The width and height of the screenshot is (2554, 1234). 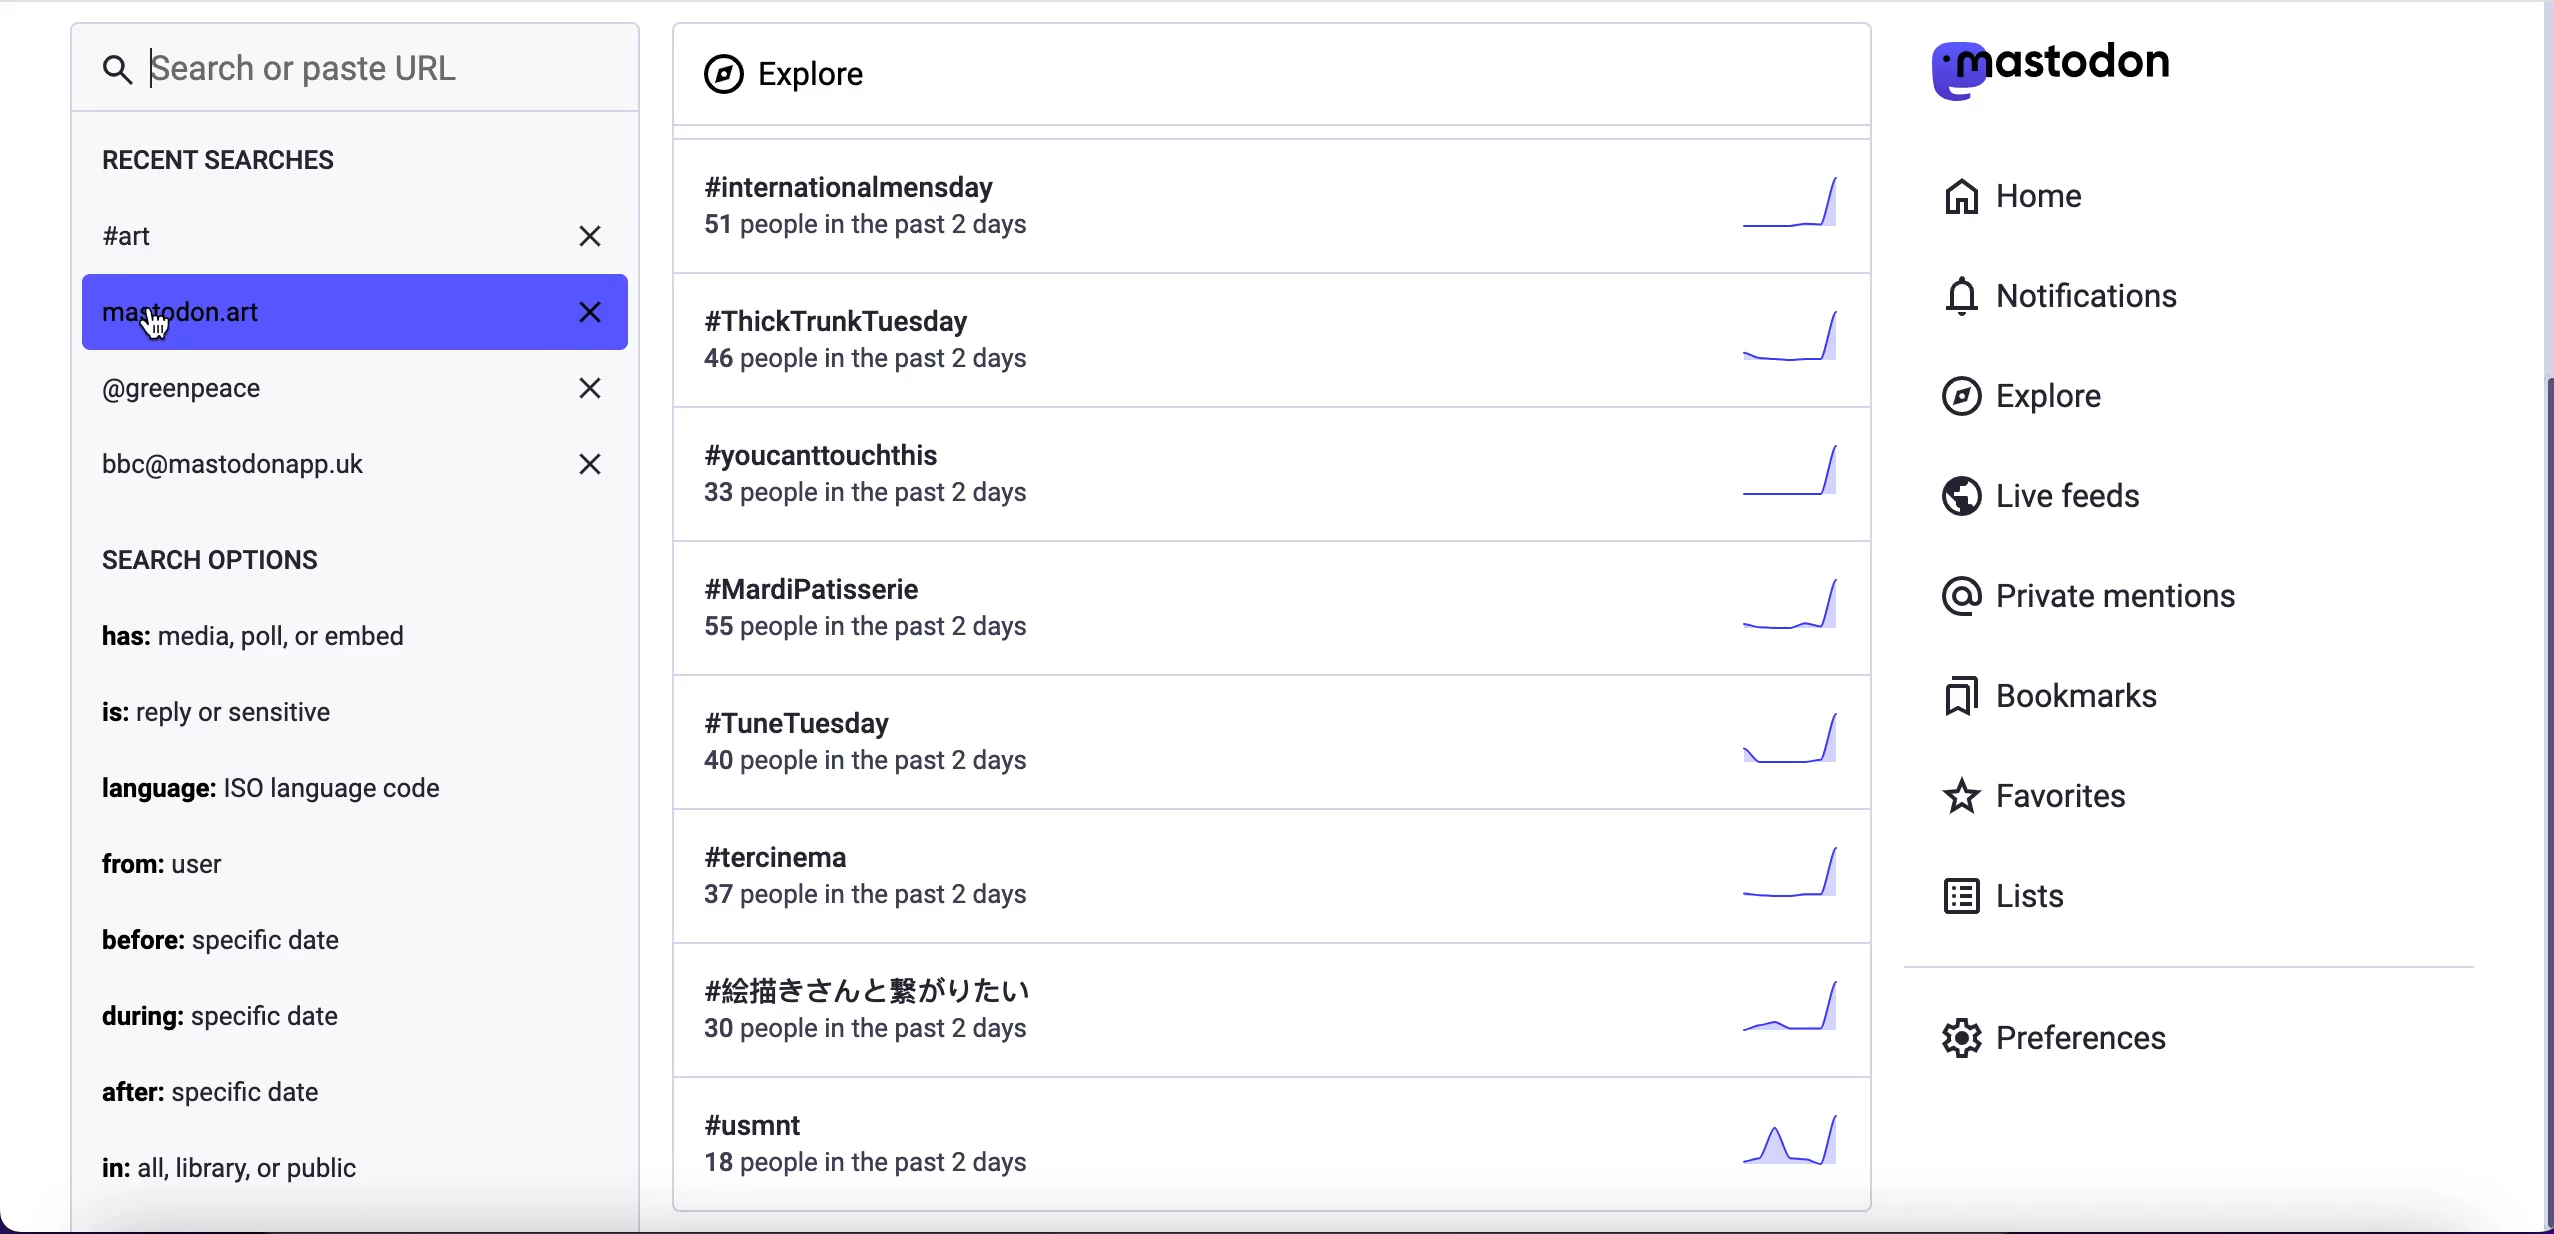 I want to click on greenpeace, so click(x=361, y=397).